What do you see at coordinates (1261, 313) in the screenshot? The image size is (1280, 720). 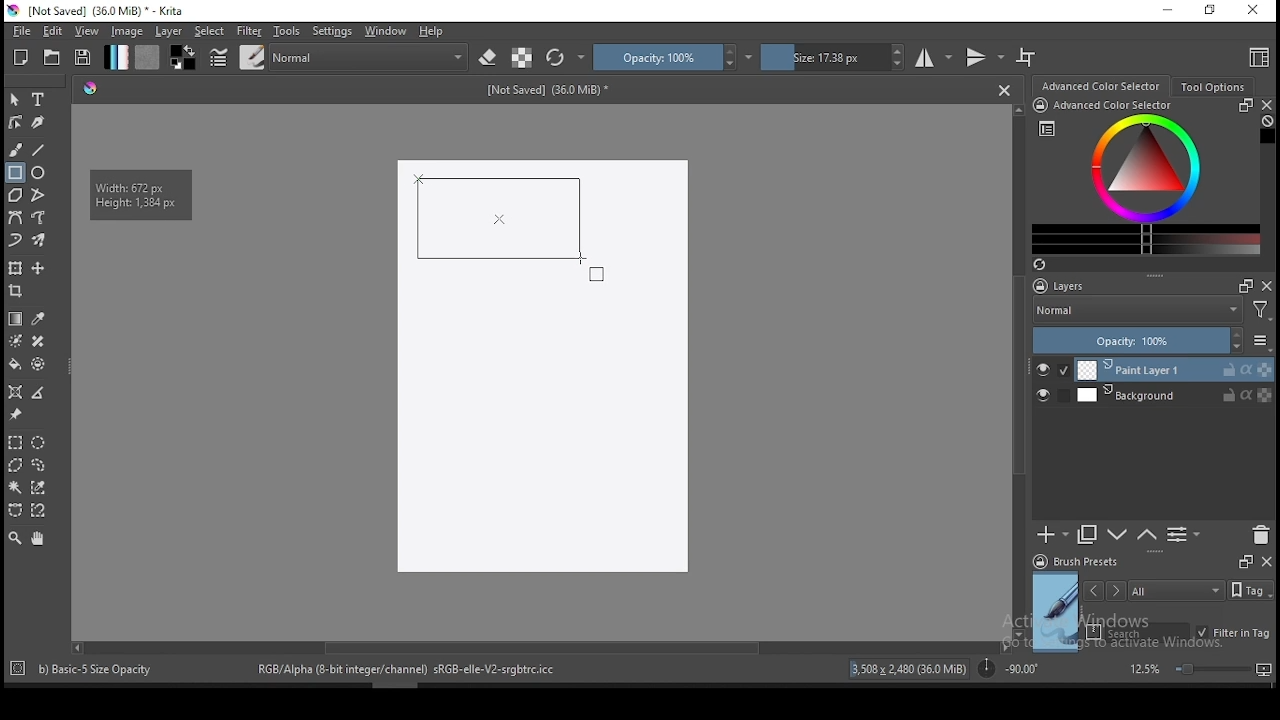 I see `Filter` at bounding box center [1261, 313].